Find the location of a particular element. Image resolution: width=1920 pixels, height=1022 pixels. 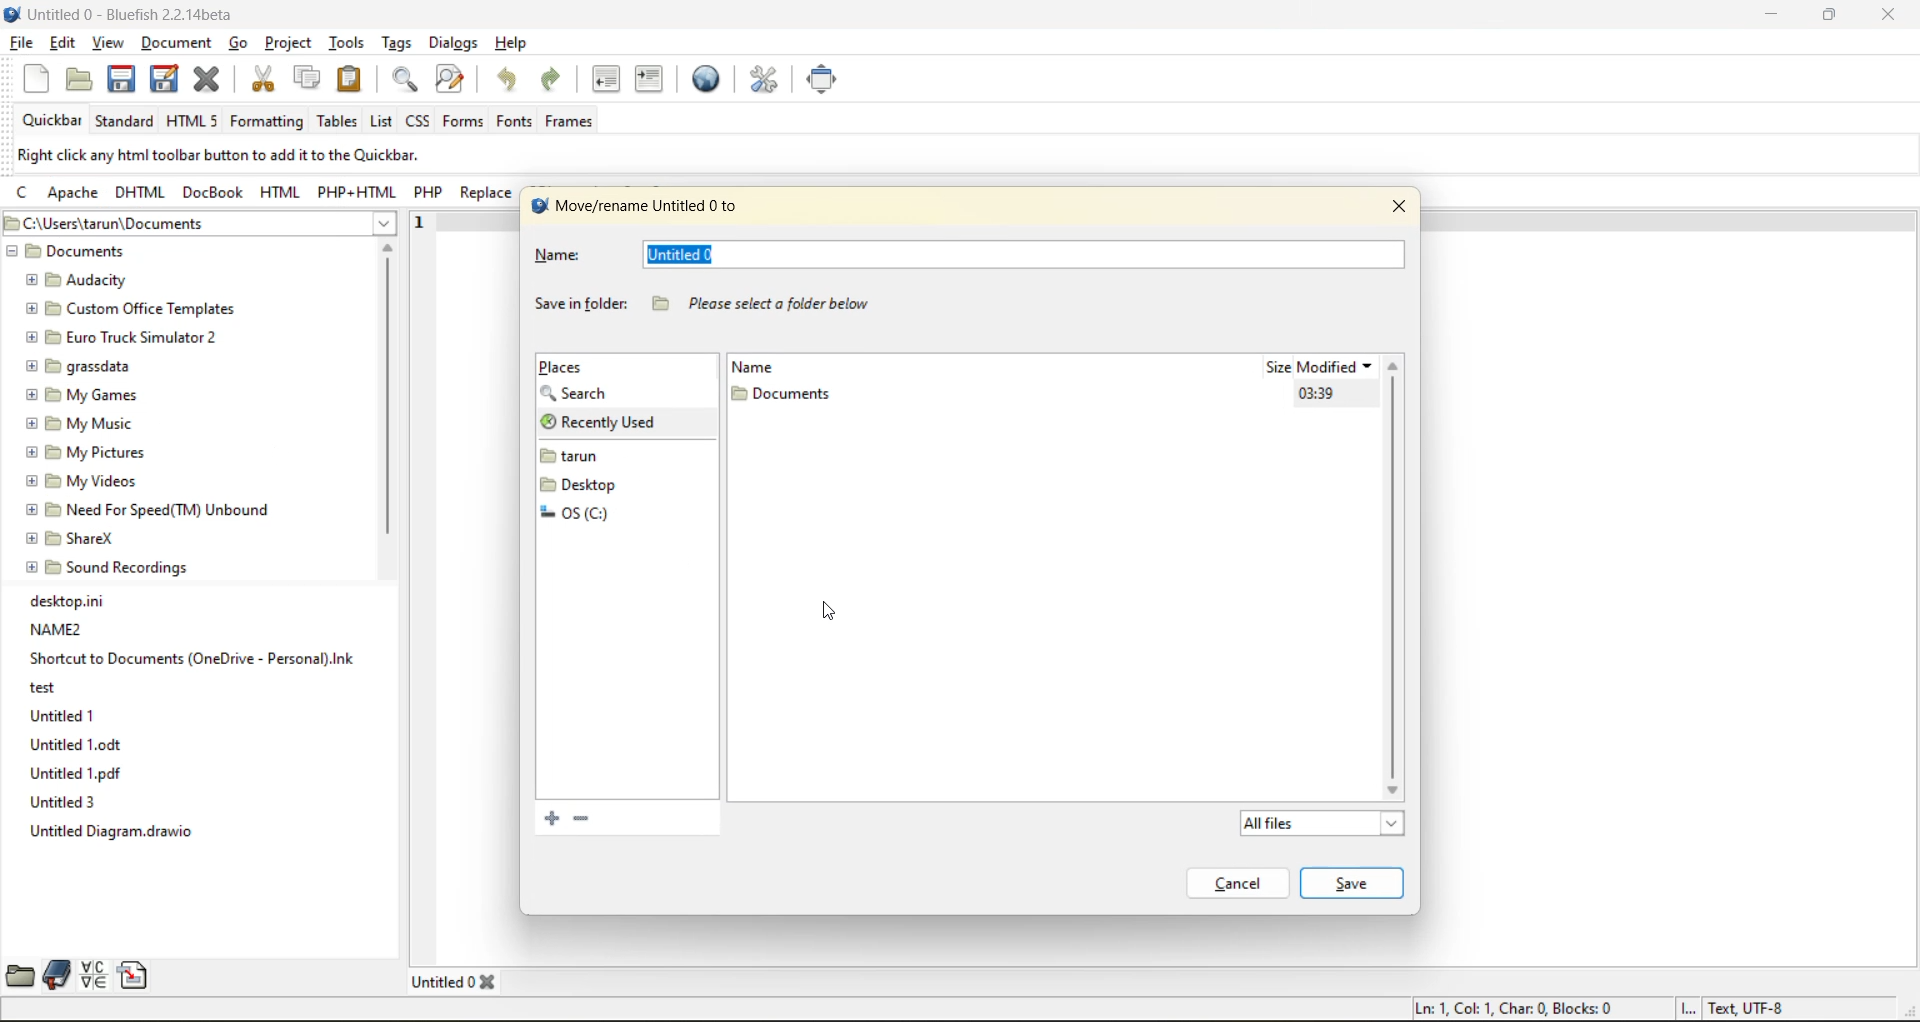

graph is located at coordinates (1383, 600).